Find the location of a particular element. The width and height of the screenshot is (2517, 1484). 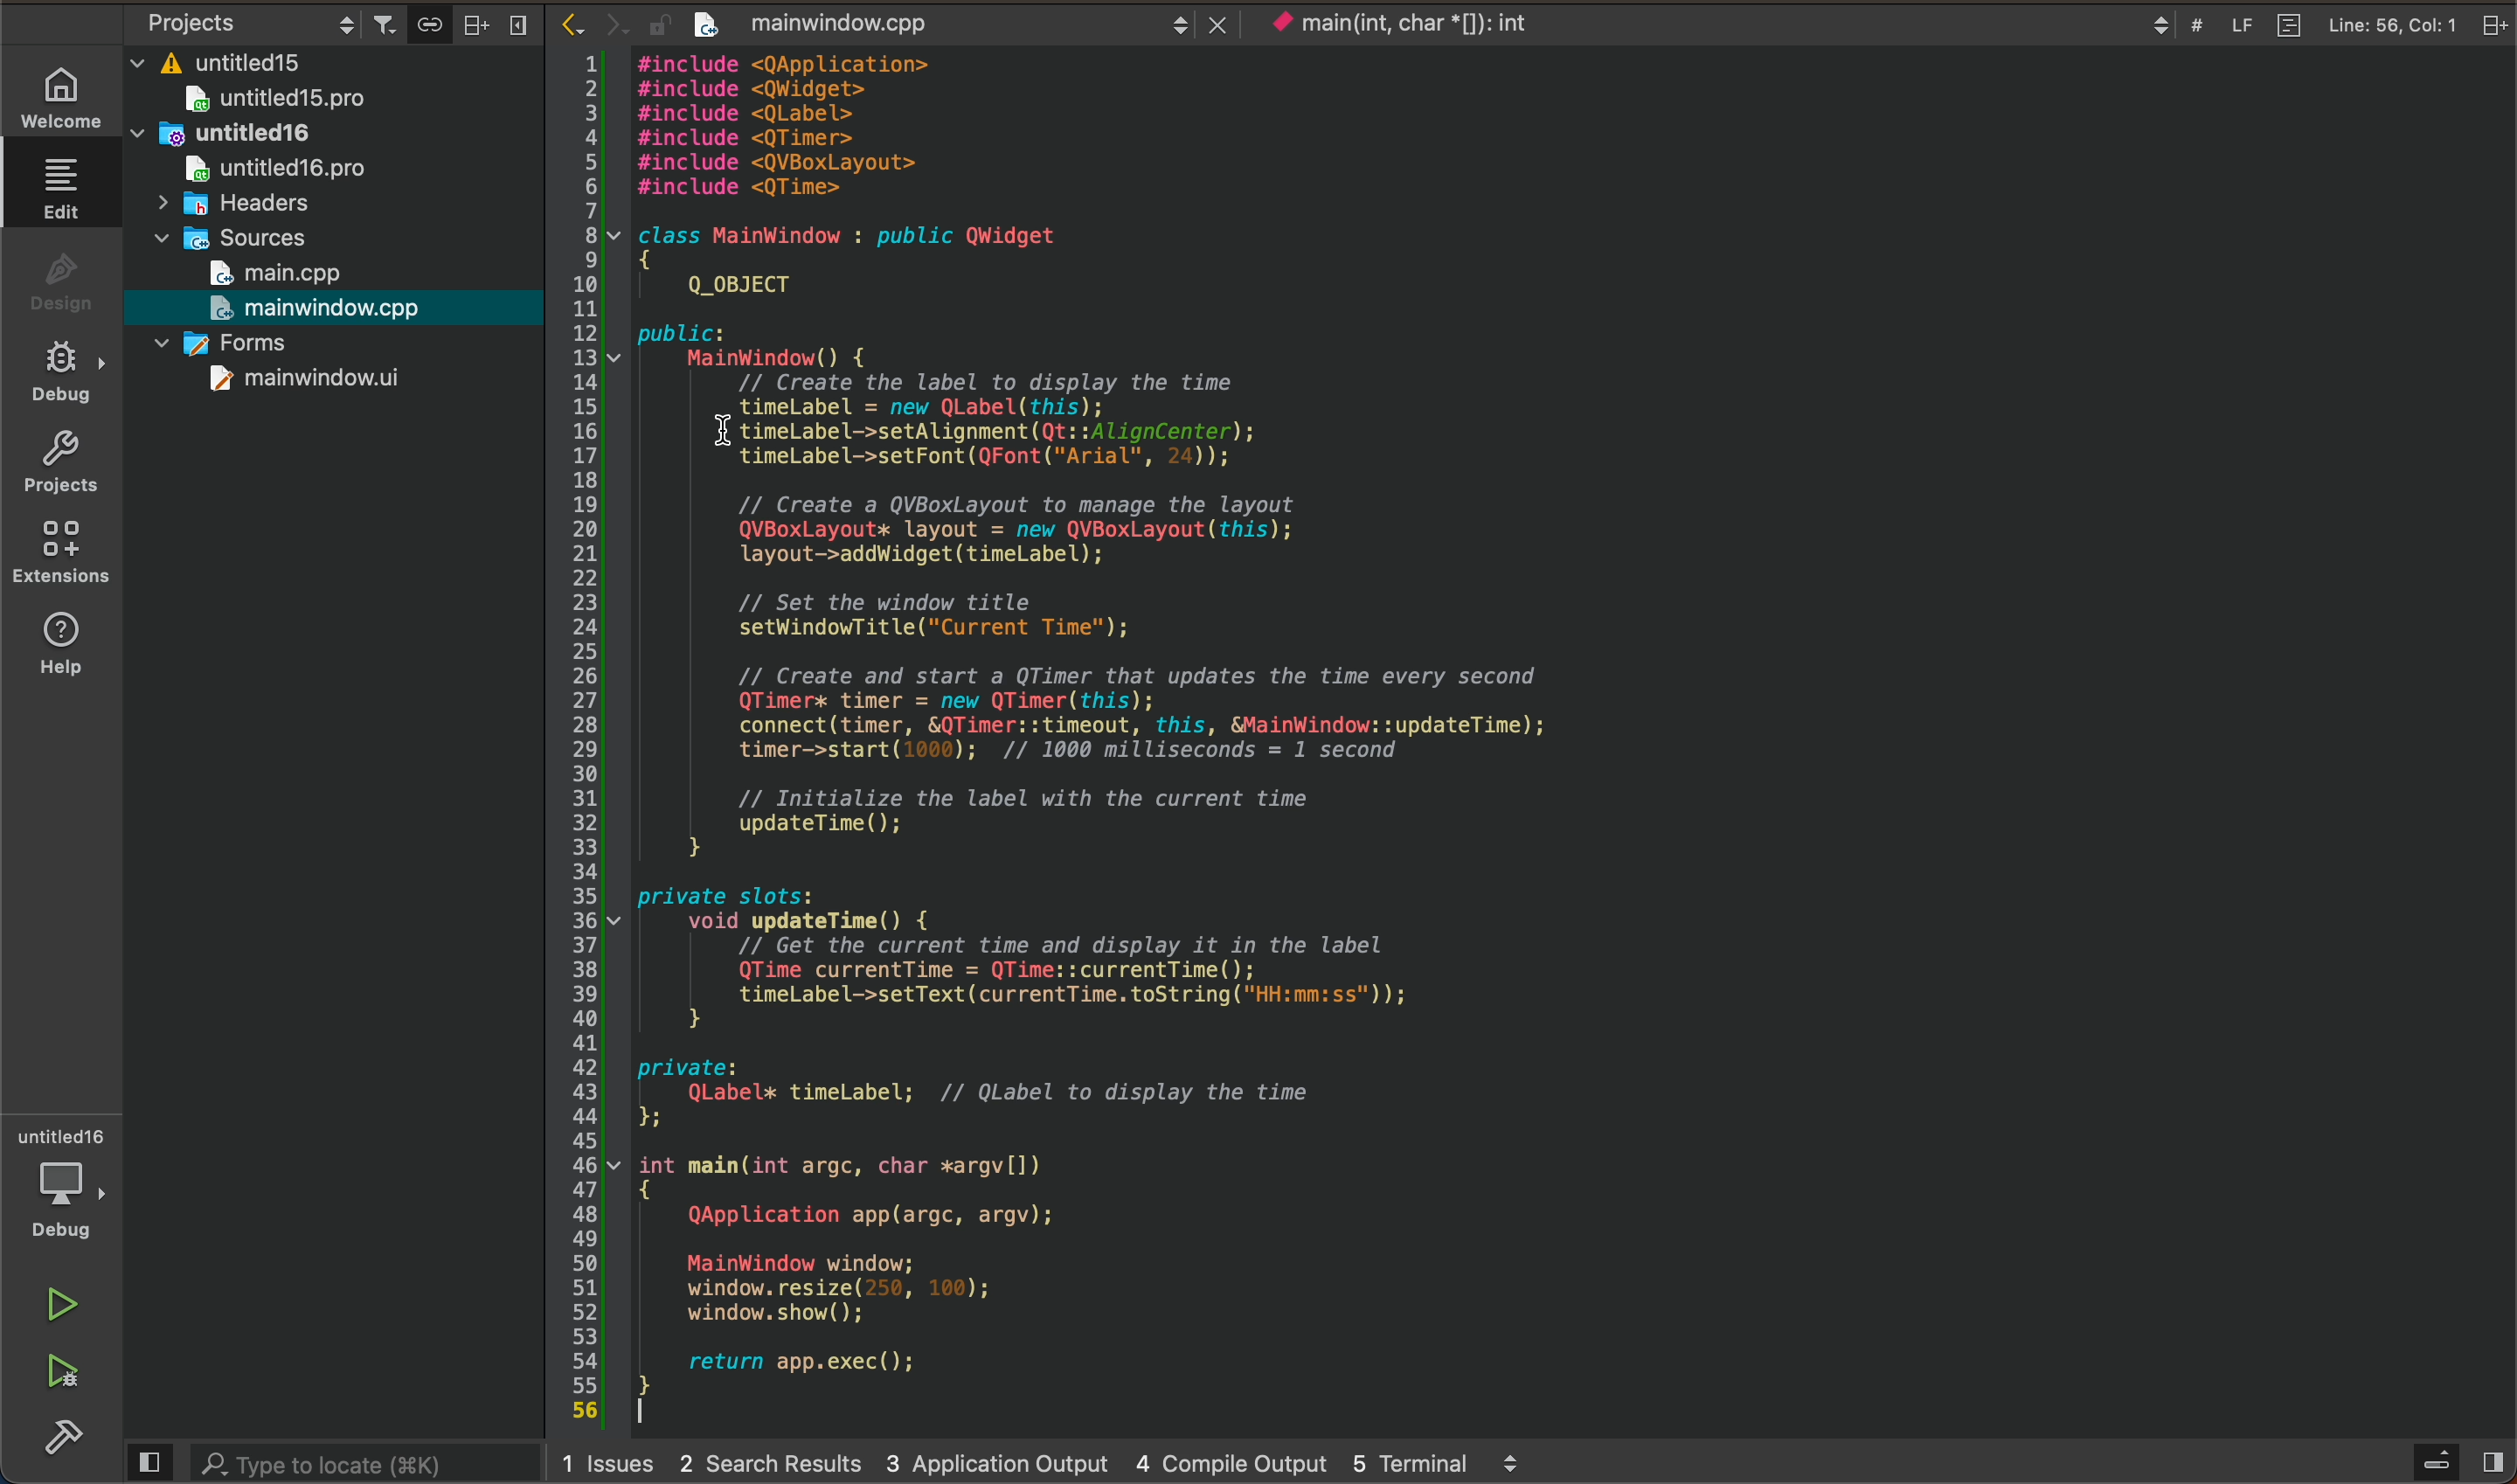

mainwindow.ui is located at coordinates (284, 385).